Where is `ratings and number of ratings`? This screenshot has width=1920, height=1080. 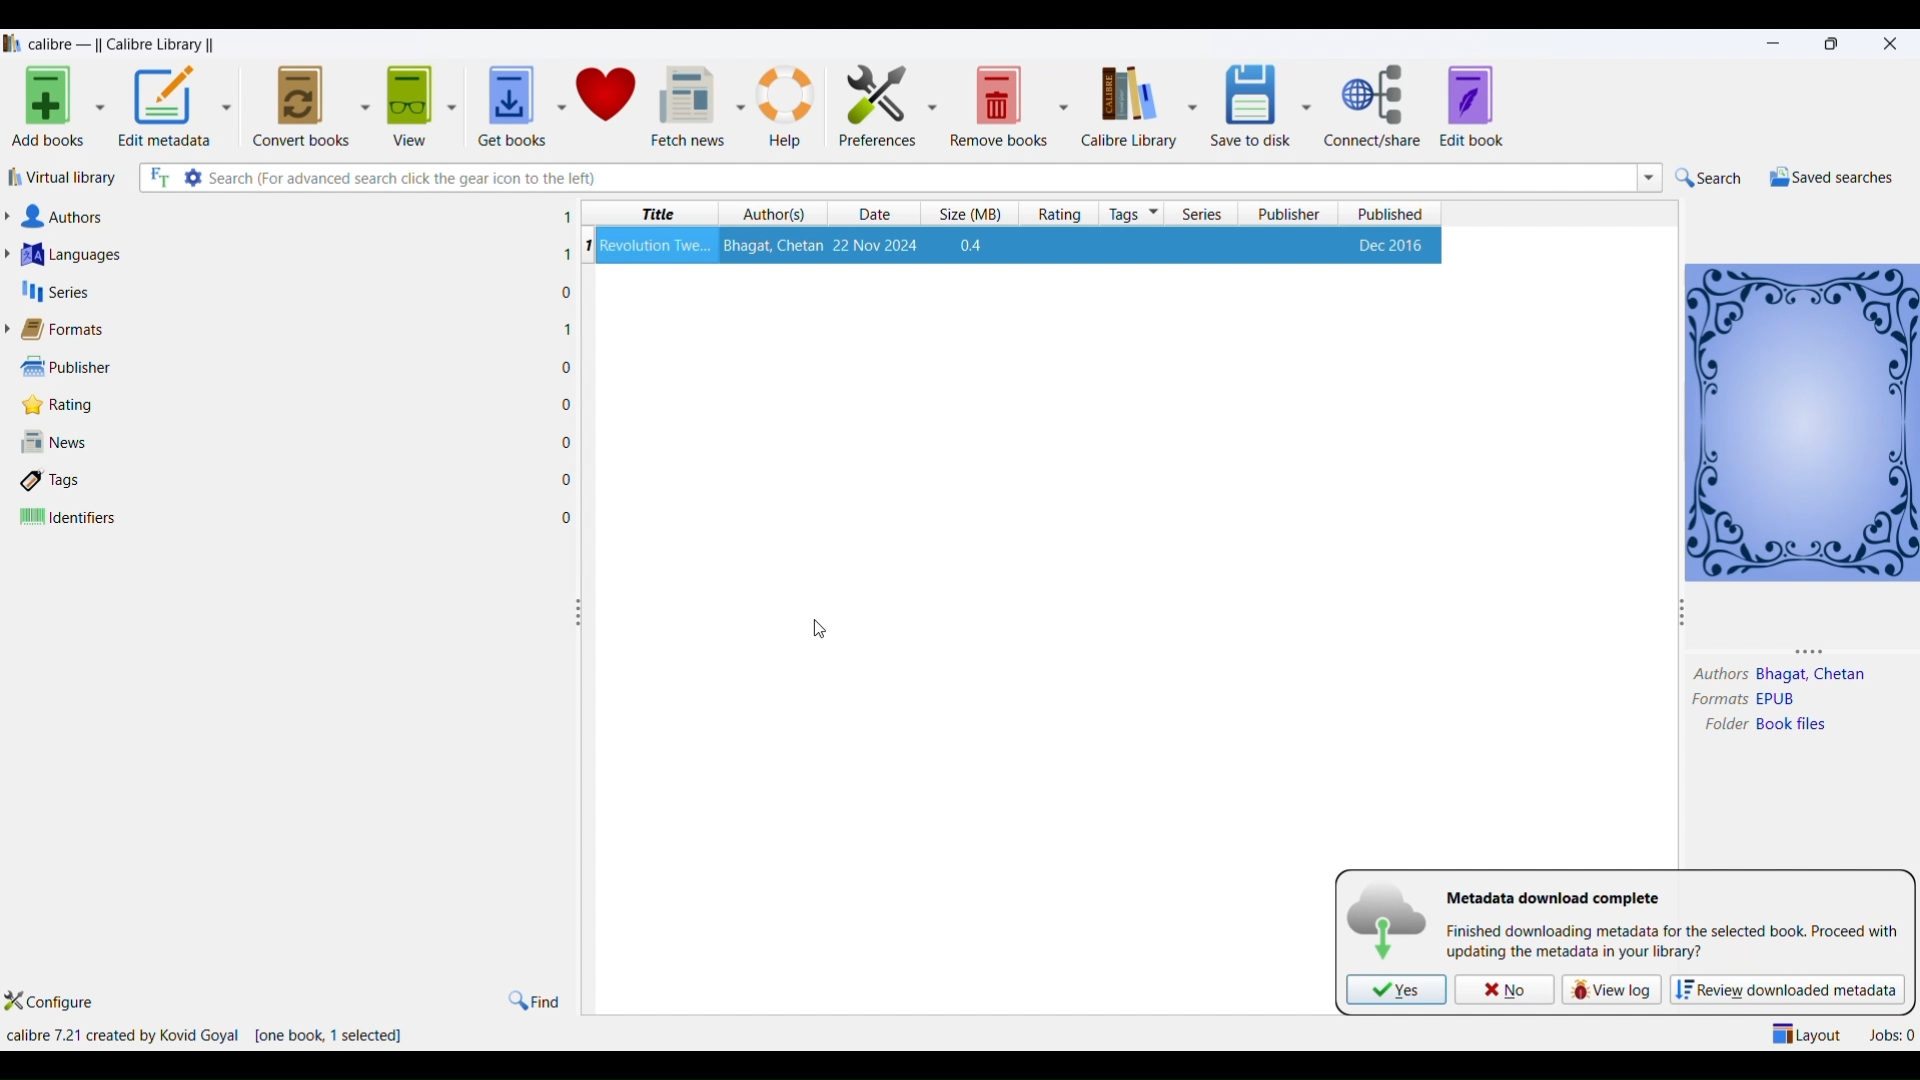 ratings and number of ratings is located at coordinates (64, 403).